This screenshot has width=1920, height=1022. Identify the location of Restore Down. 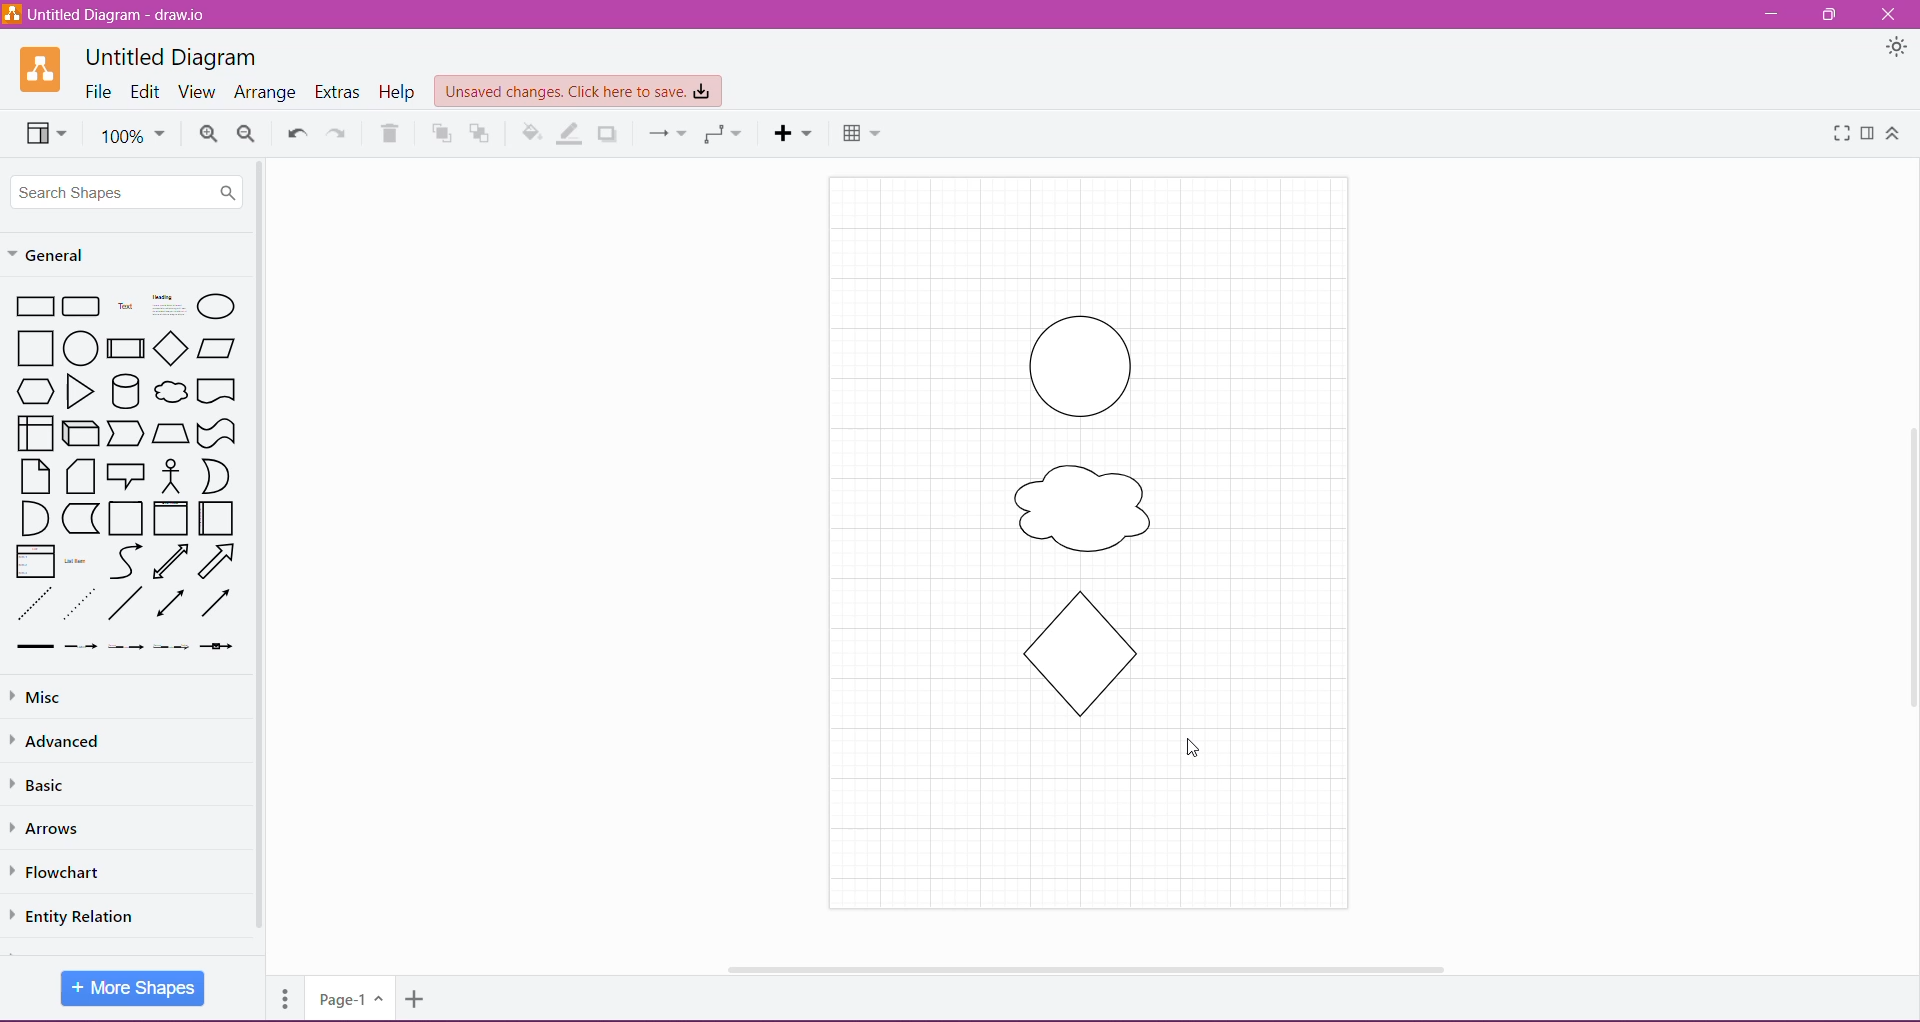
(1832, 14).